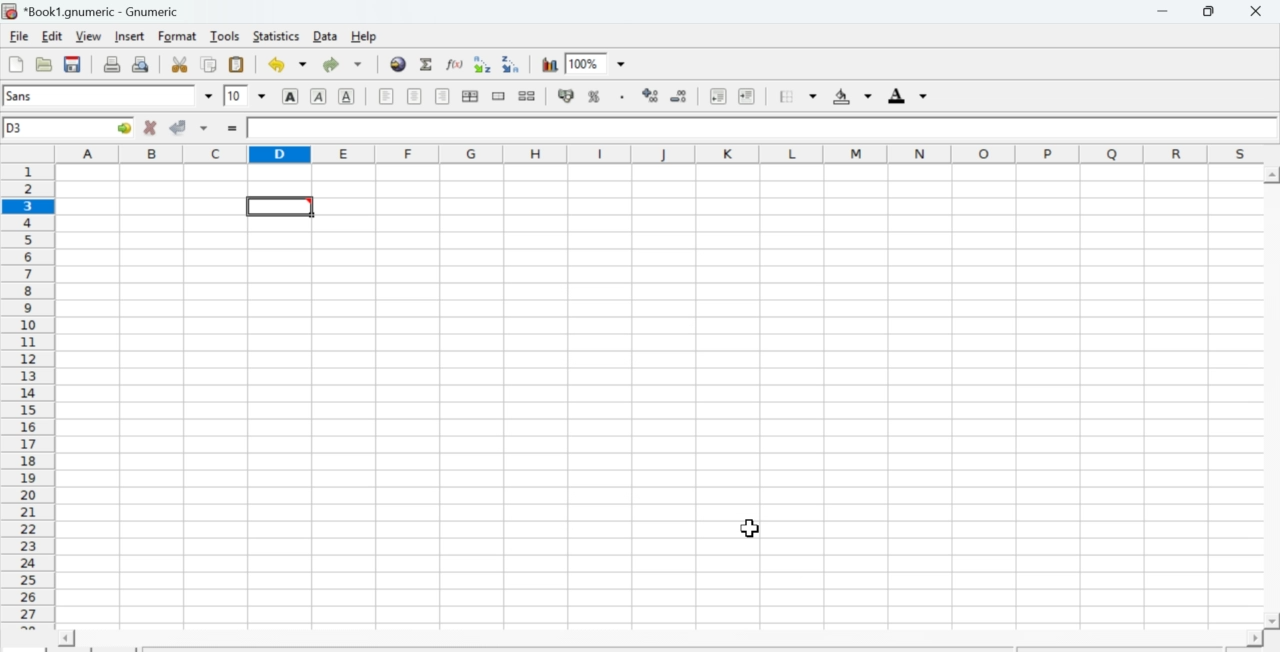 Image resolution: width=1280 pixels, height=652 pixels. What do you see at coordinates (751, 96) in the screenshot?
I see `Increase indent` at bounding box center [751, 96].